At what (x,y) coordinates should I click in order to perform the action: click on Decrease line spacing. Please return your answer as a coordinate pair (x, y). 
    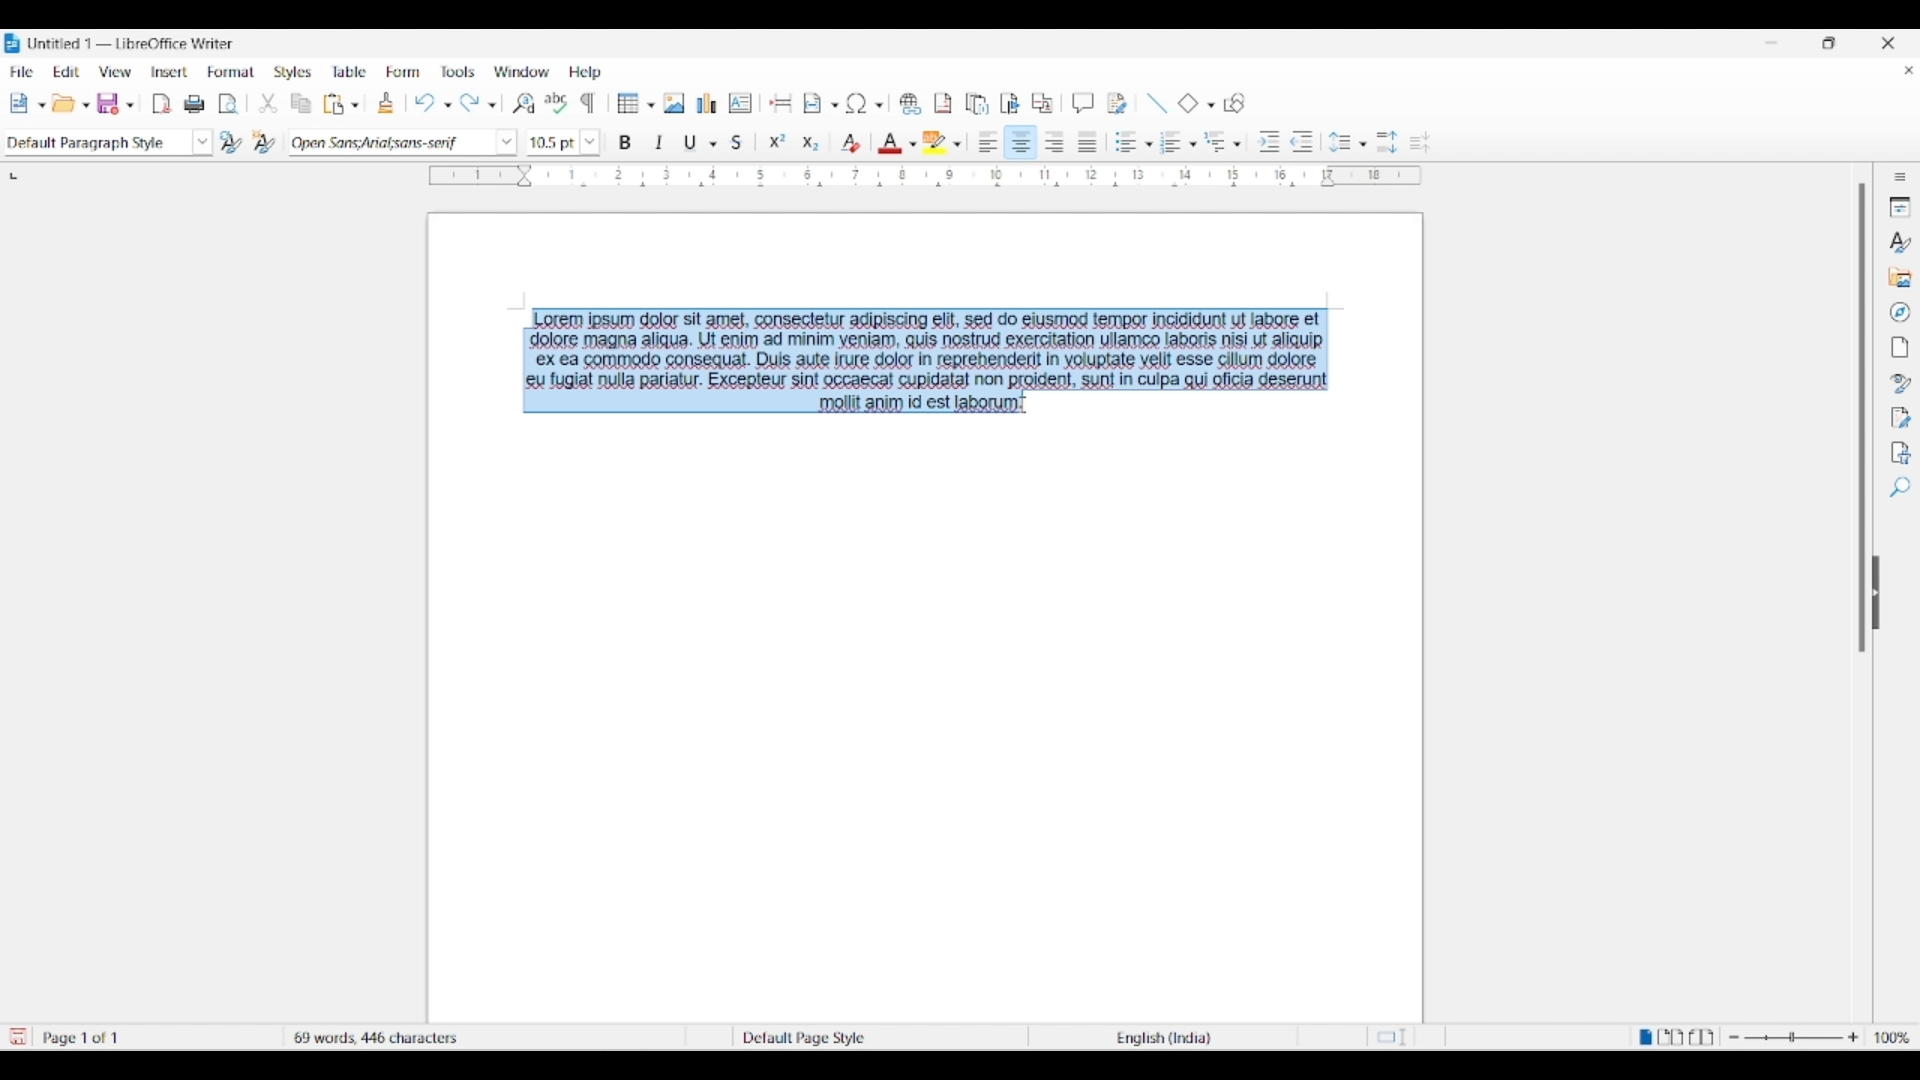
    Looking at the image, I should click on (1420, 142).